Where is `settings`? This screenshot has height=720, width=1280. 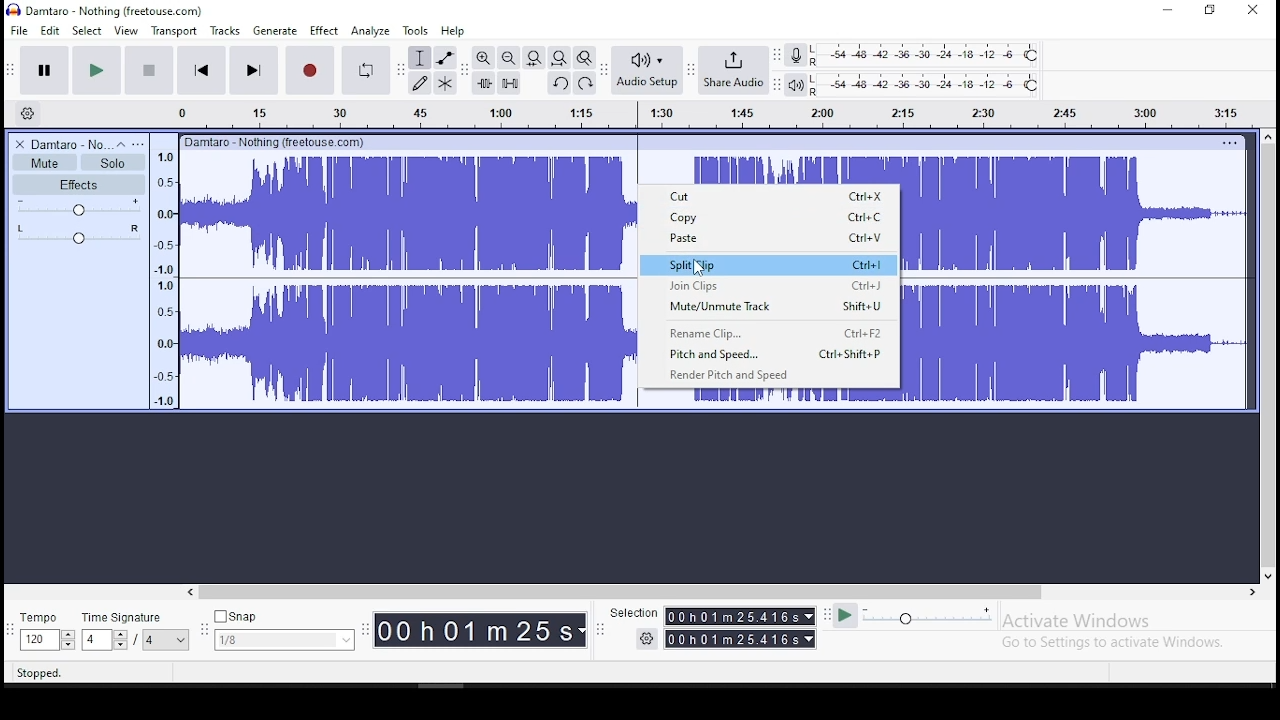
settings is located at coordinates (647, 639).